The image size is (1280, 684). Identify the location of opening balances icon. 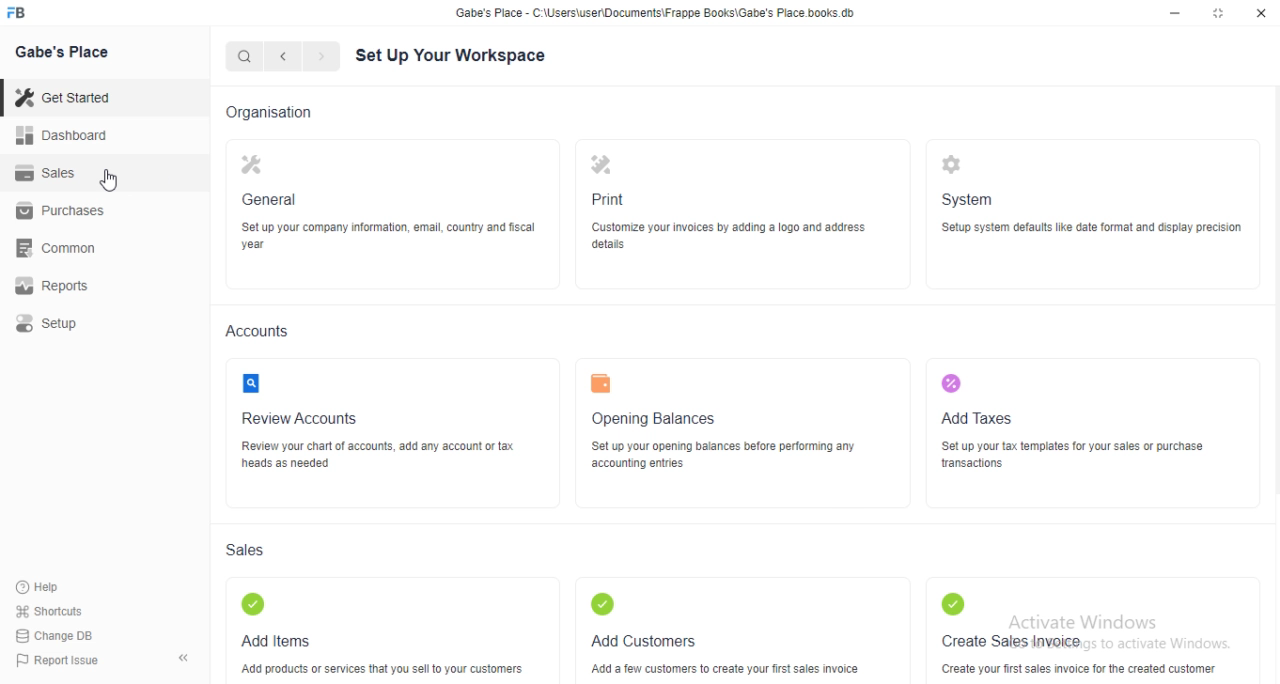
(601, 383).